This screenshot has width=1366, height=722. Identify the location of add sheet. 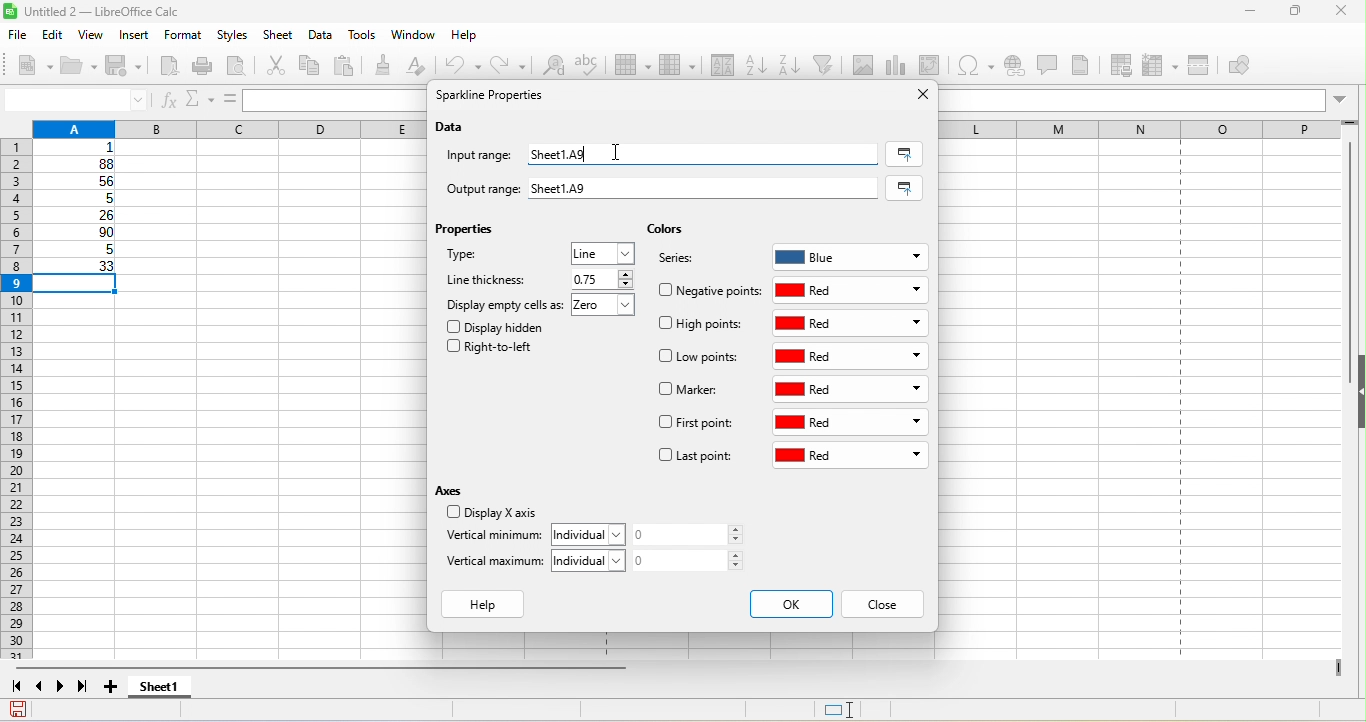
(113, 687).